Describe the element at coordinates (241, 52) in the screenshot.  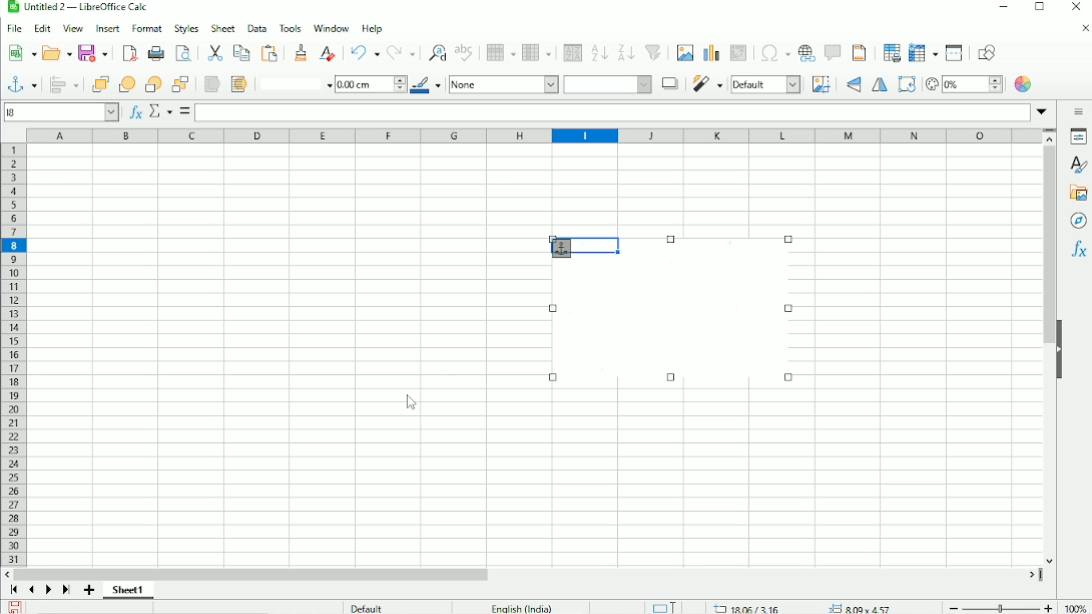
I see `Copy` at that location.